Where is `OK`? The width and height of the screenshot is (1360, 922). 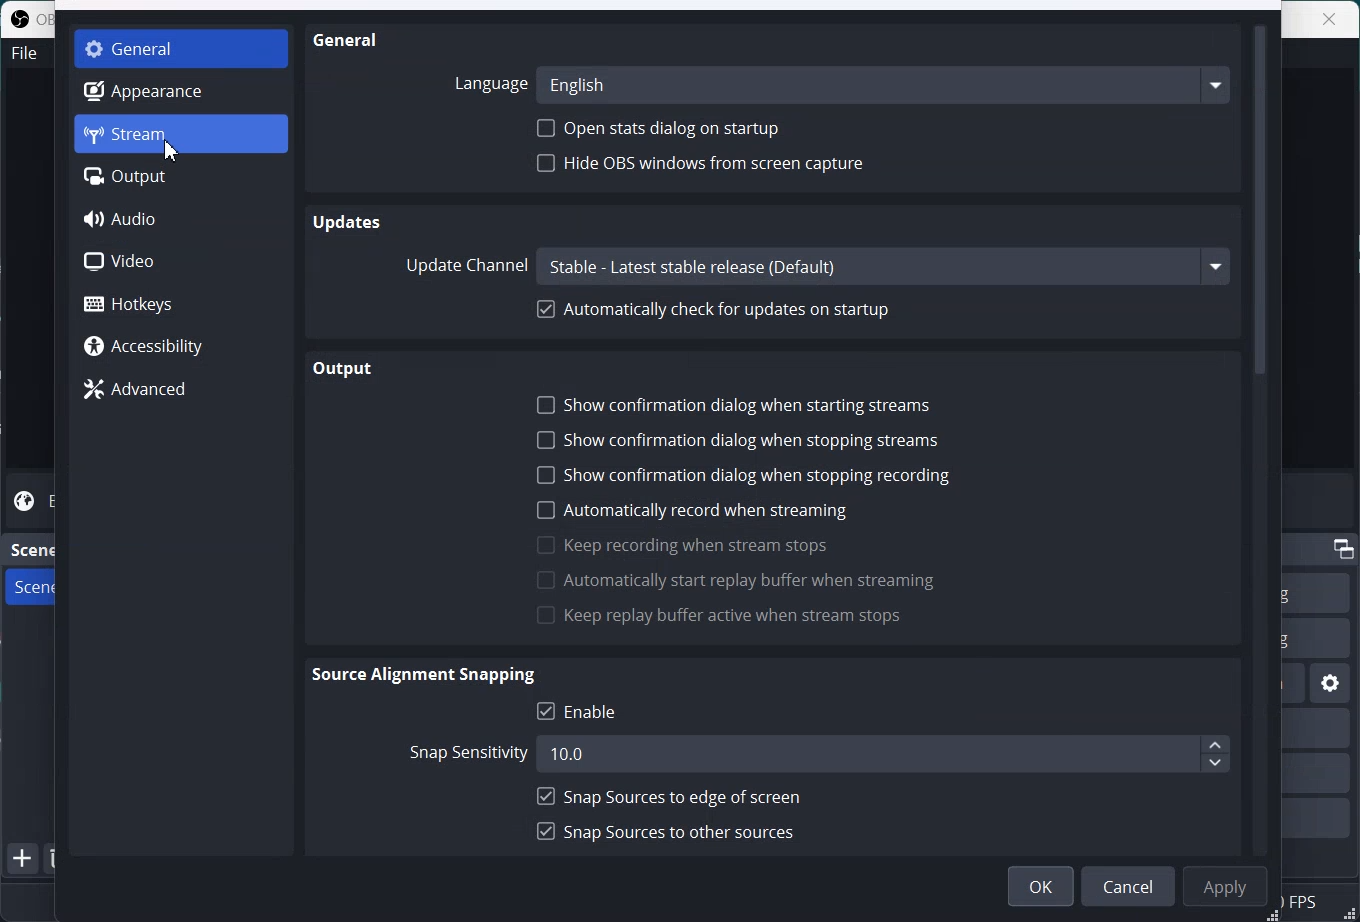 OK is located at coordinates (1041, 885).